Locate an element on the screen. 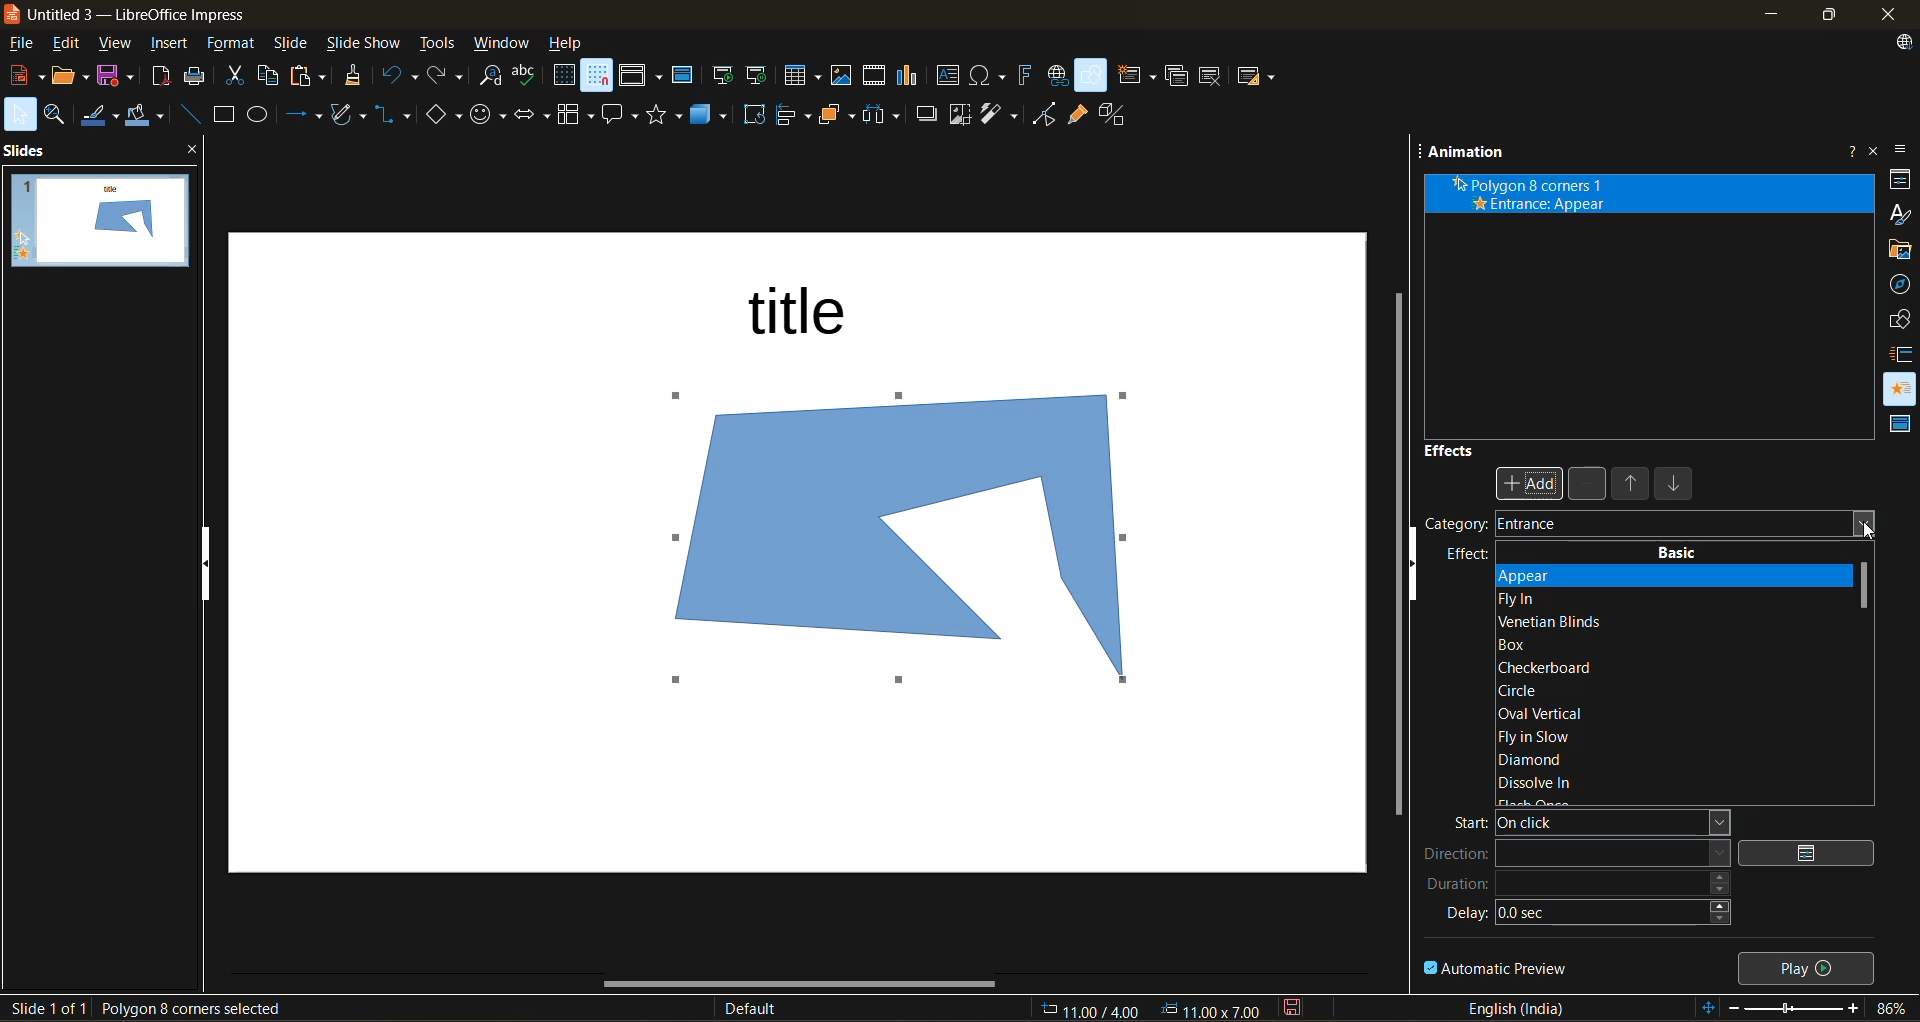 The height and width of the screenshot is (1022, 1920). duration is located at coordinates (1585, 882).